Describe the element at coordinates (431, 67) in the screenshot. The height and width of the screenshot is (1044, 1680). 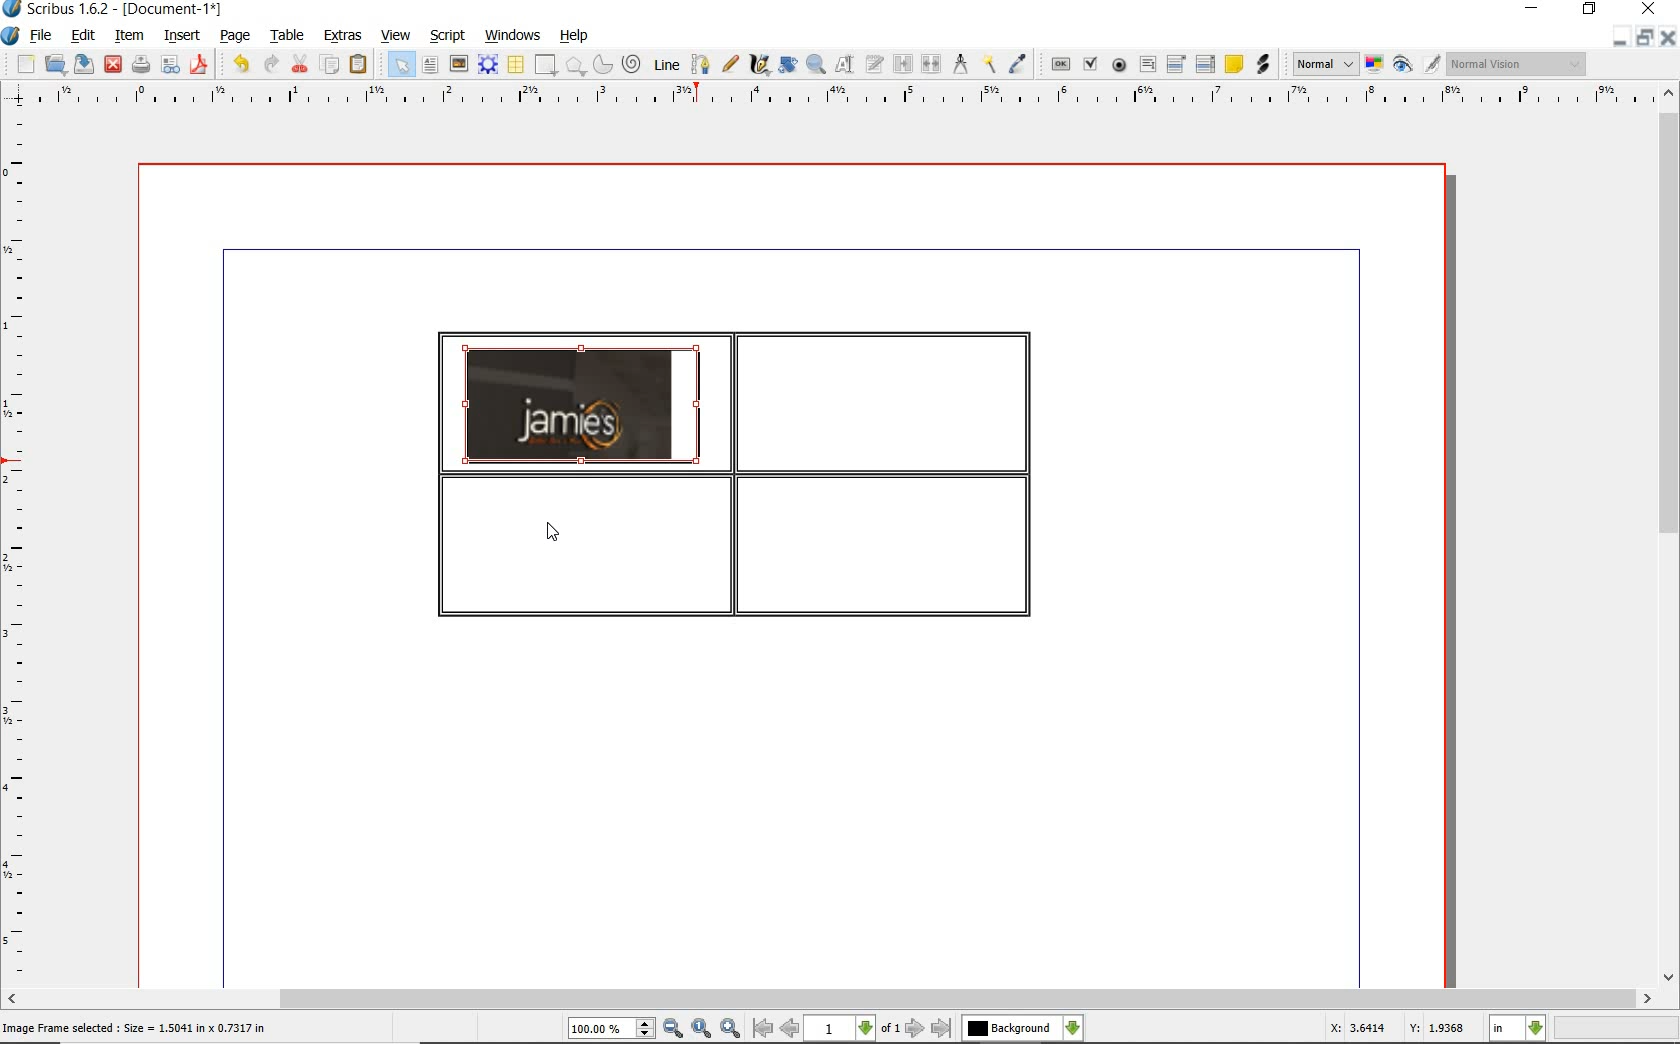
I see `text frame` at that location.